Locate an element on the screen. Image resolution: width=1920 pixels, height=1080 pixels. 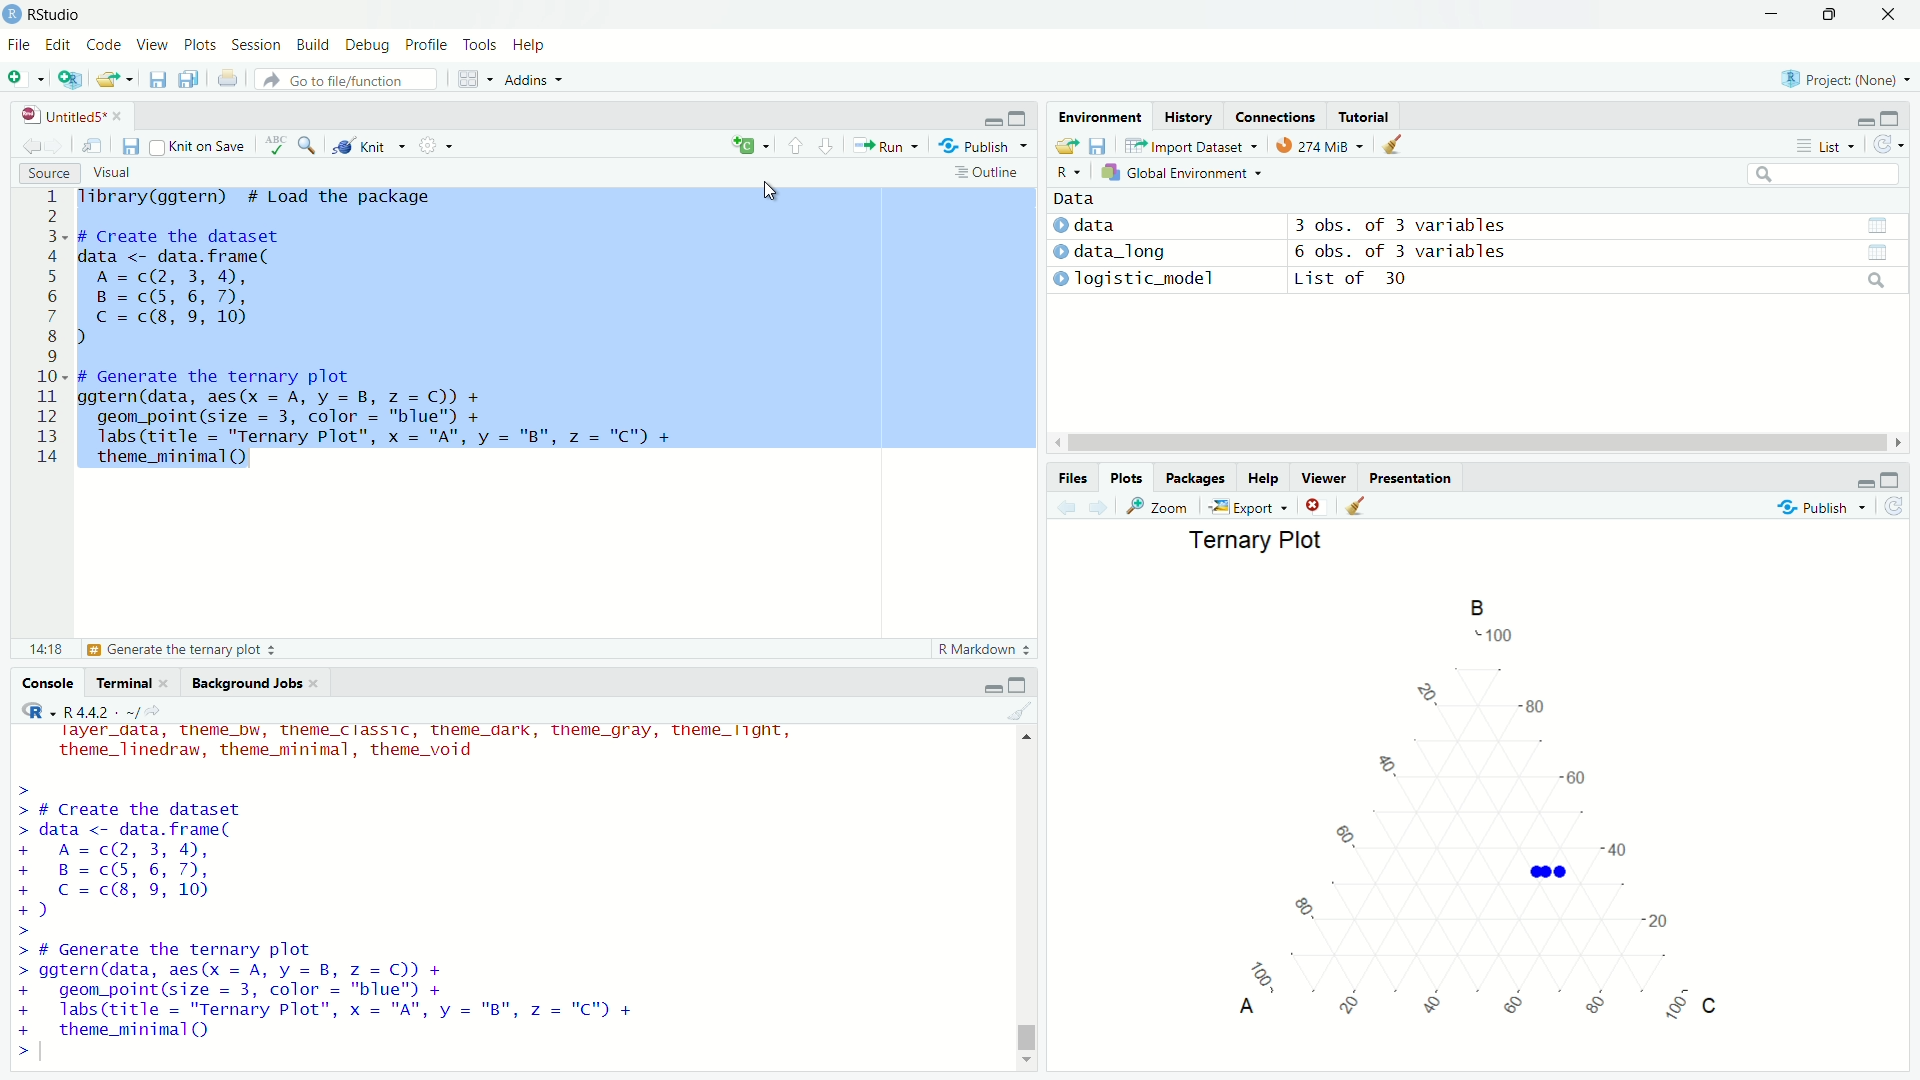
search is located at coordinates (1873, 282).